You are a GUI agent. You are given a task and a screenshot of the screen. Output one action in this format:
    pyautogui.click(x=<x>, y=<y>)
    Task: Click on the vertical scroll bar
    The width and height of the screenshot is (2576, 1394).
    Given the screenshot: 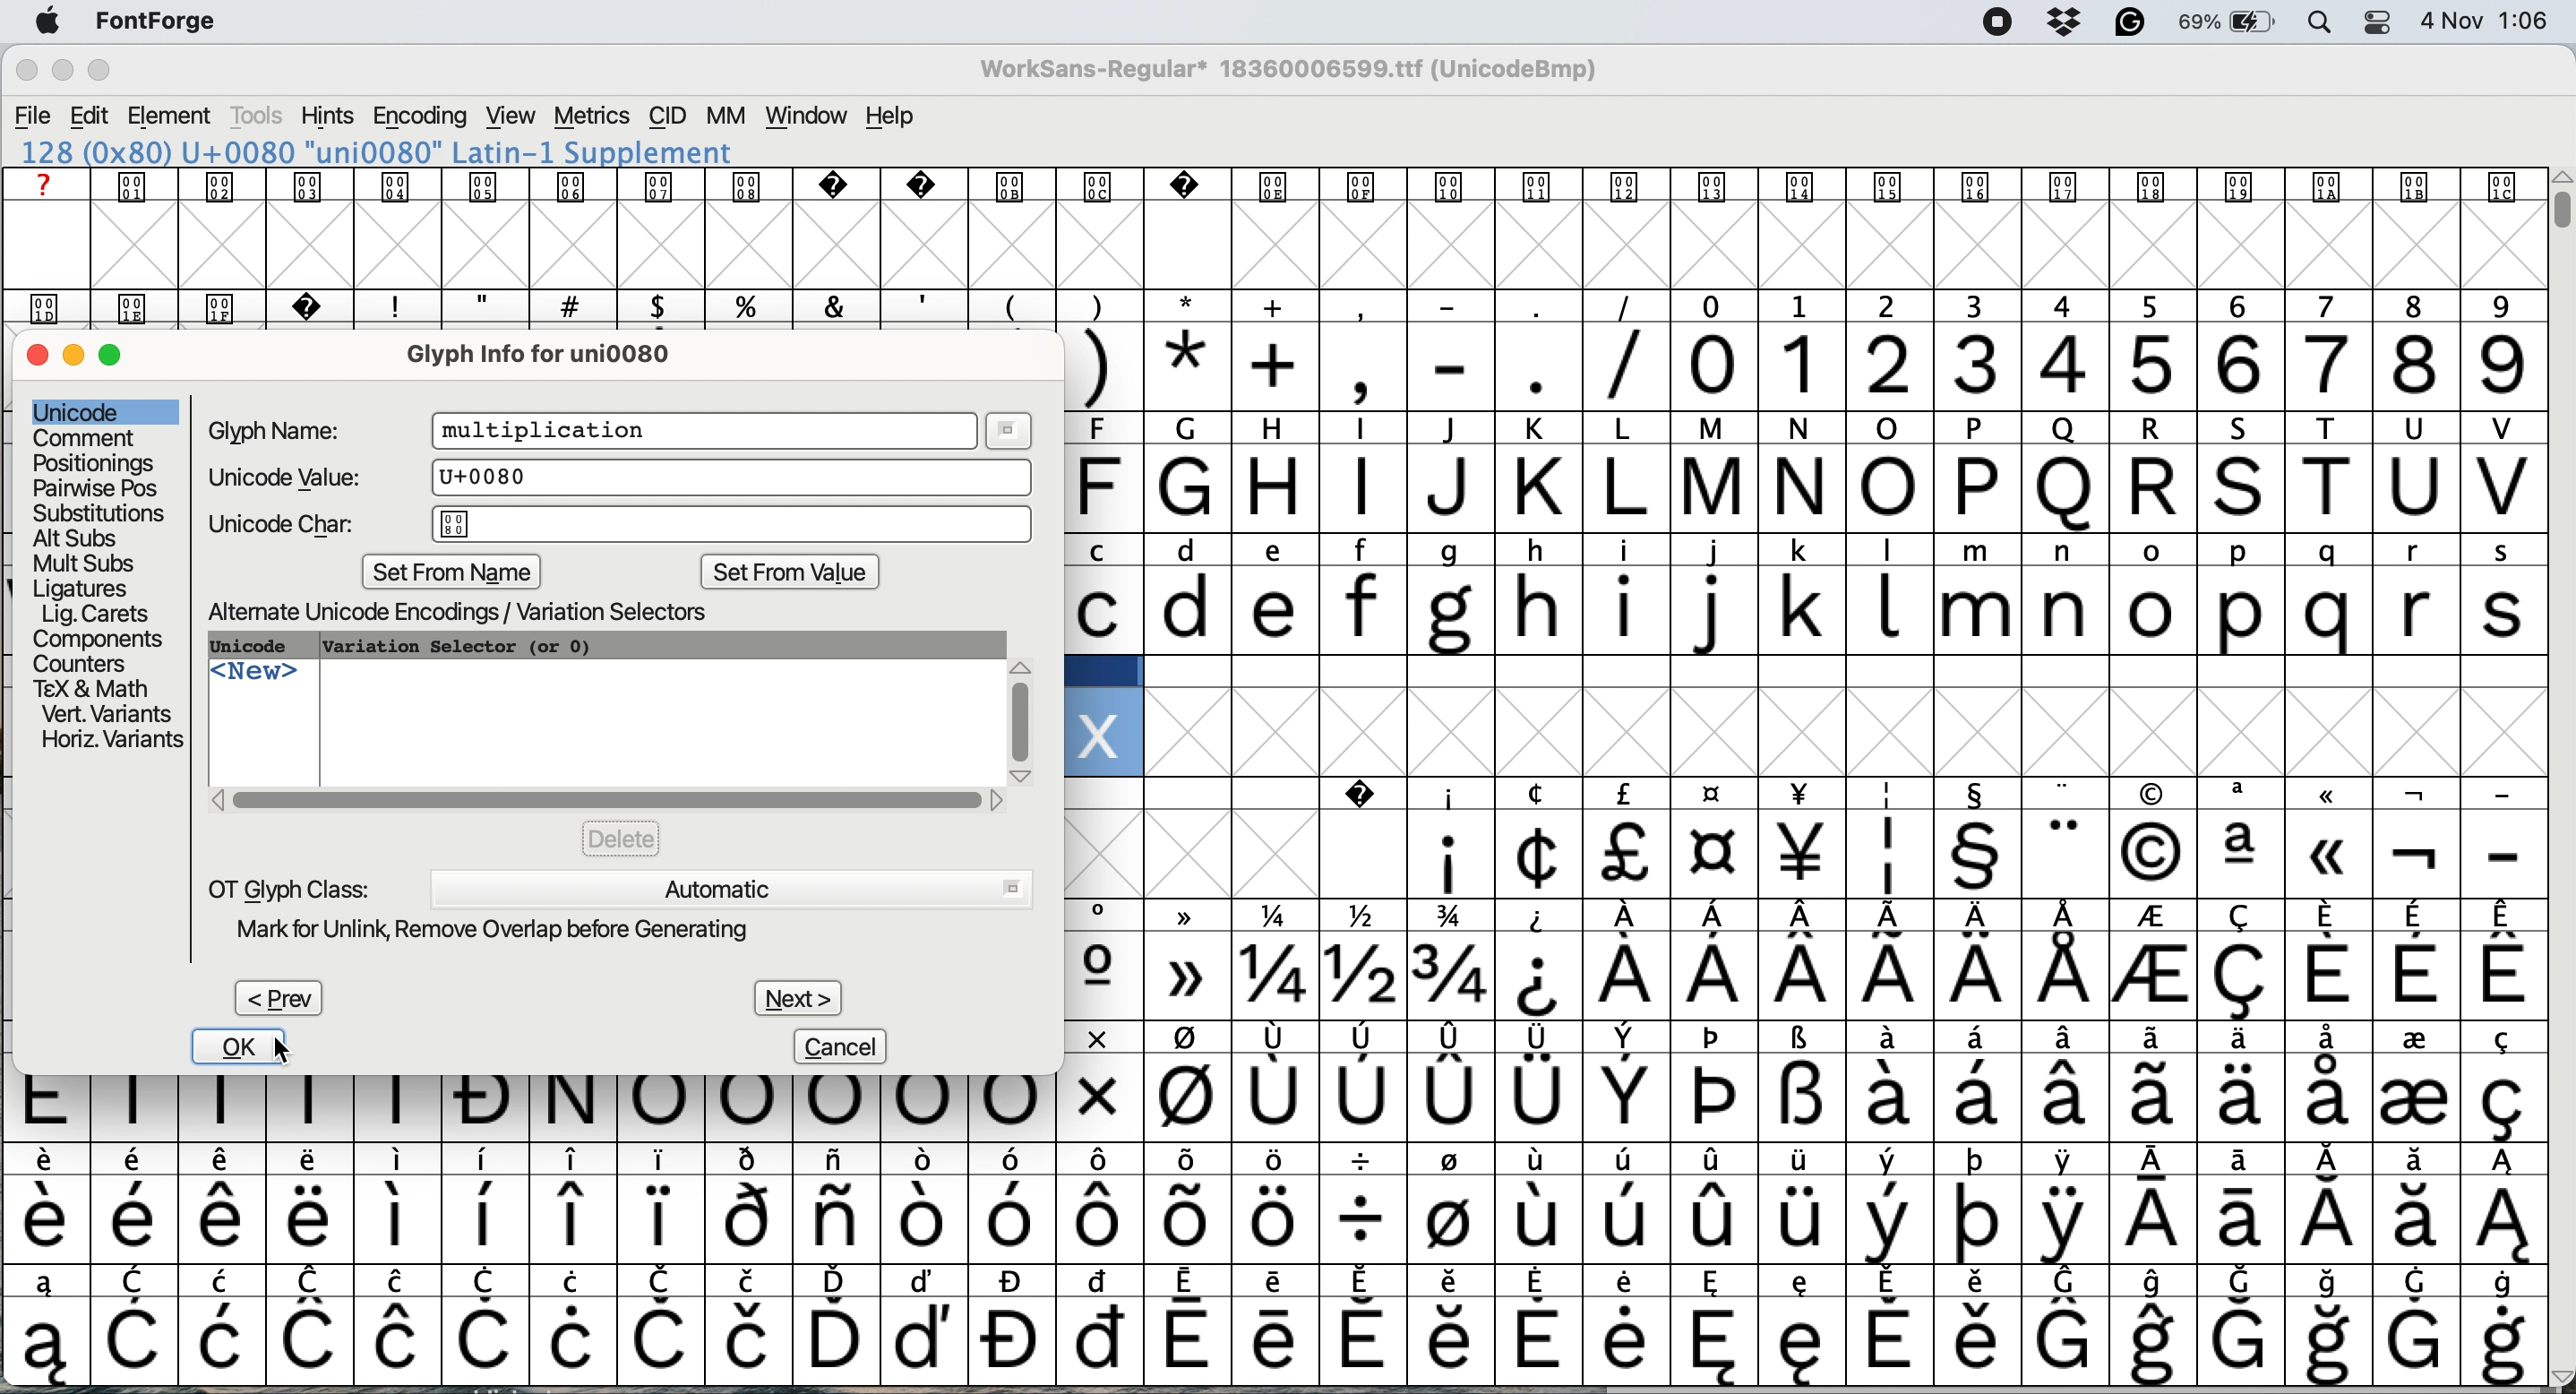 What is the action you would take?
    pyautogui.click(x=2557, y=209)
    